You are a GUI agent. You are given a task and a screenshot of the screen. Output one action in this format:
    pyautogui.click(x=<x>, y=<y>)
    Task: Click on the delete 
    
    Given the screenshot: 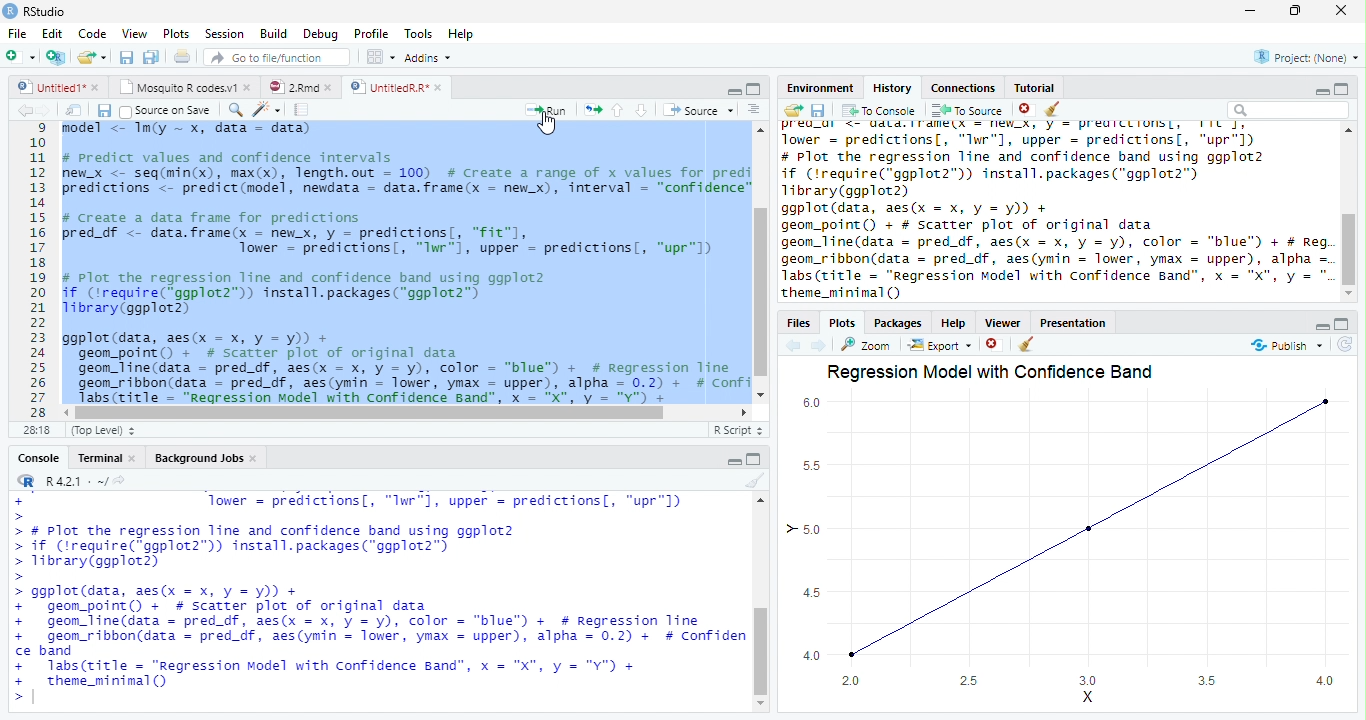 What is the action you would take?
    pyautogui.click(x=1024, y=108)
    